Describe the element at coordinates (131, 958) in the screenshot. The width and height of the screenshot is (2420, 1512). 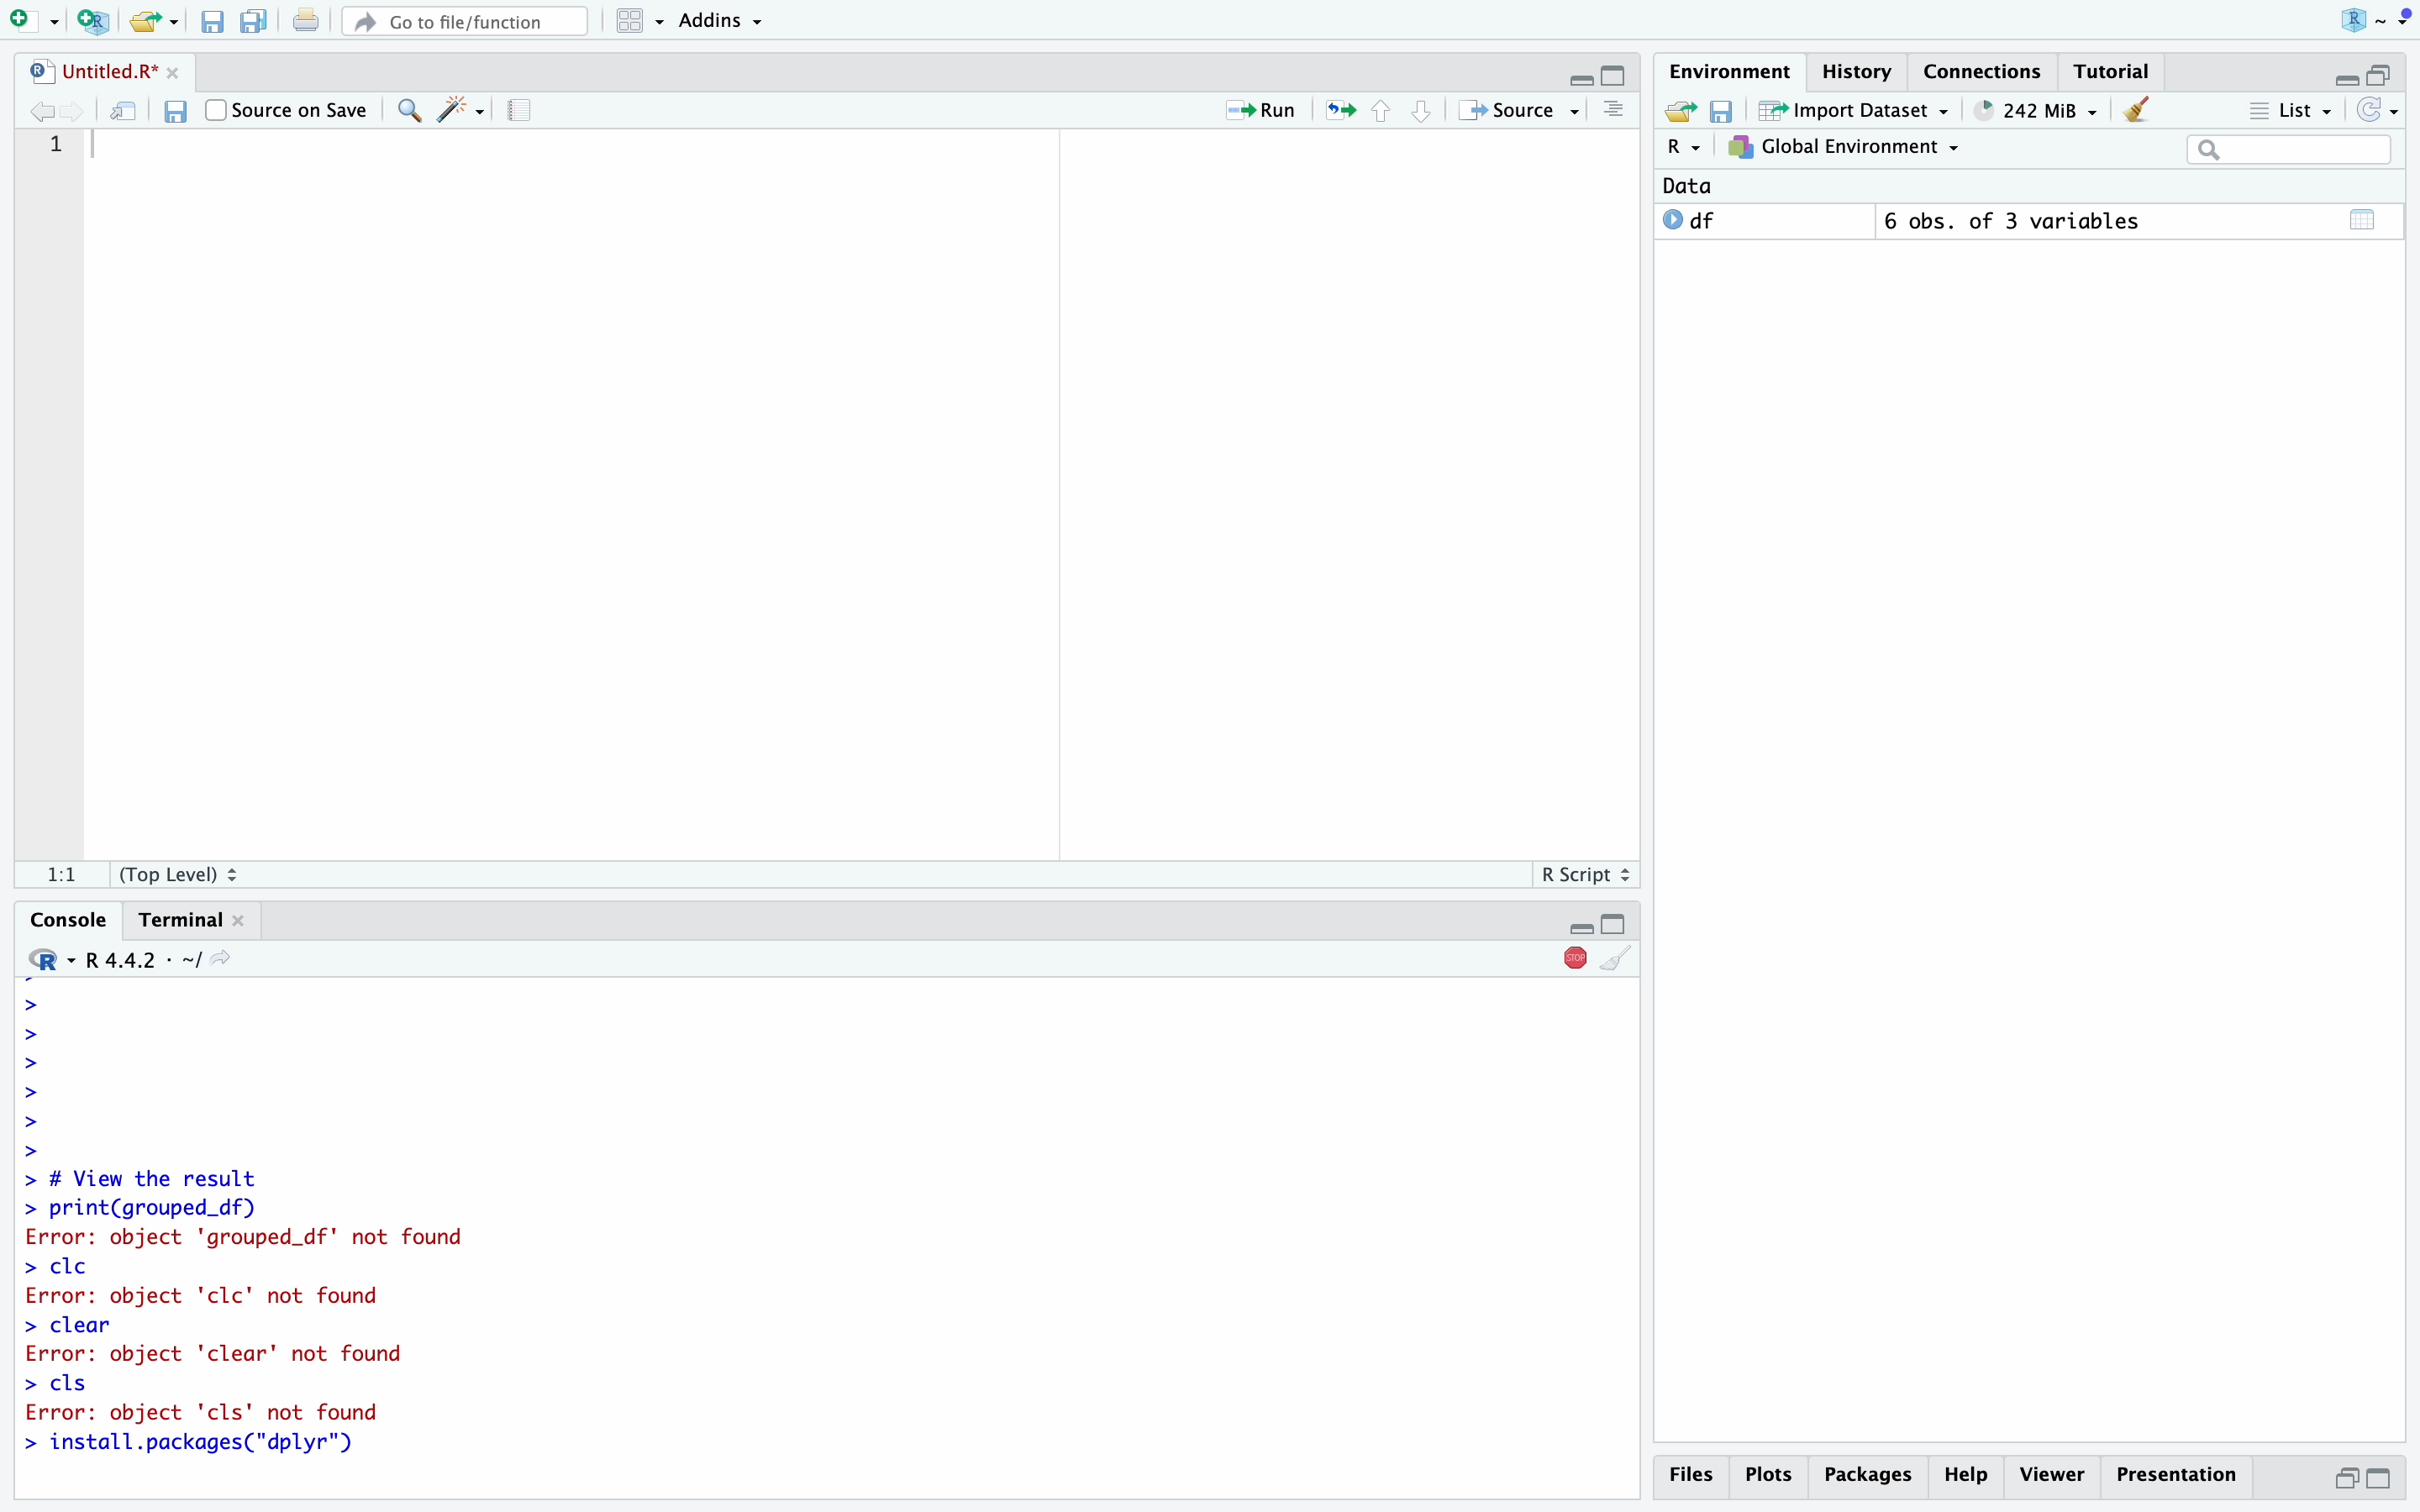
I see `R 4.4.2 - ~/` at that location.